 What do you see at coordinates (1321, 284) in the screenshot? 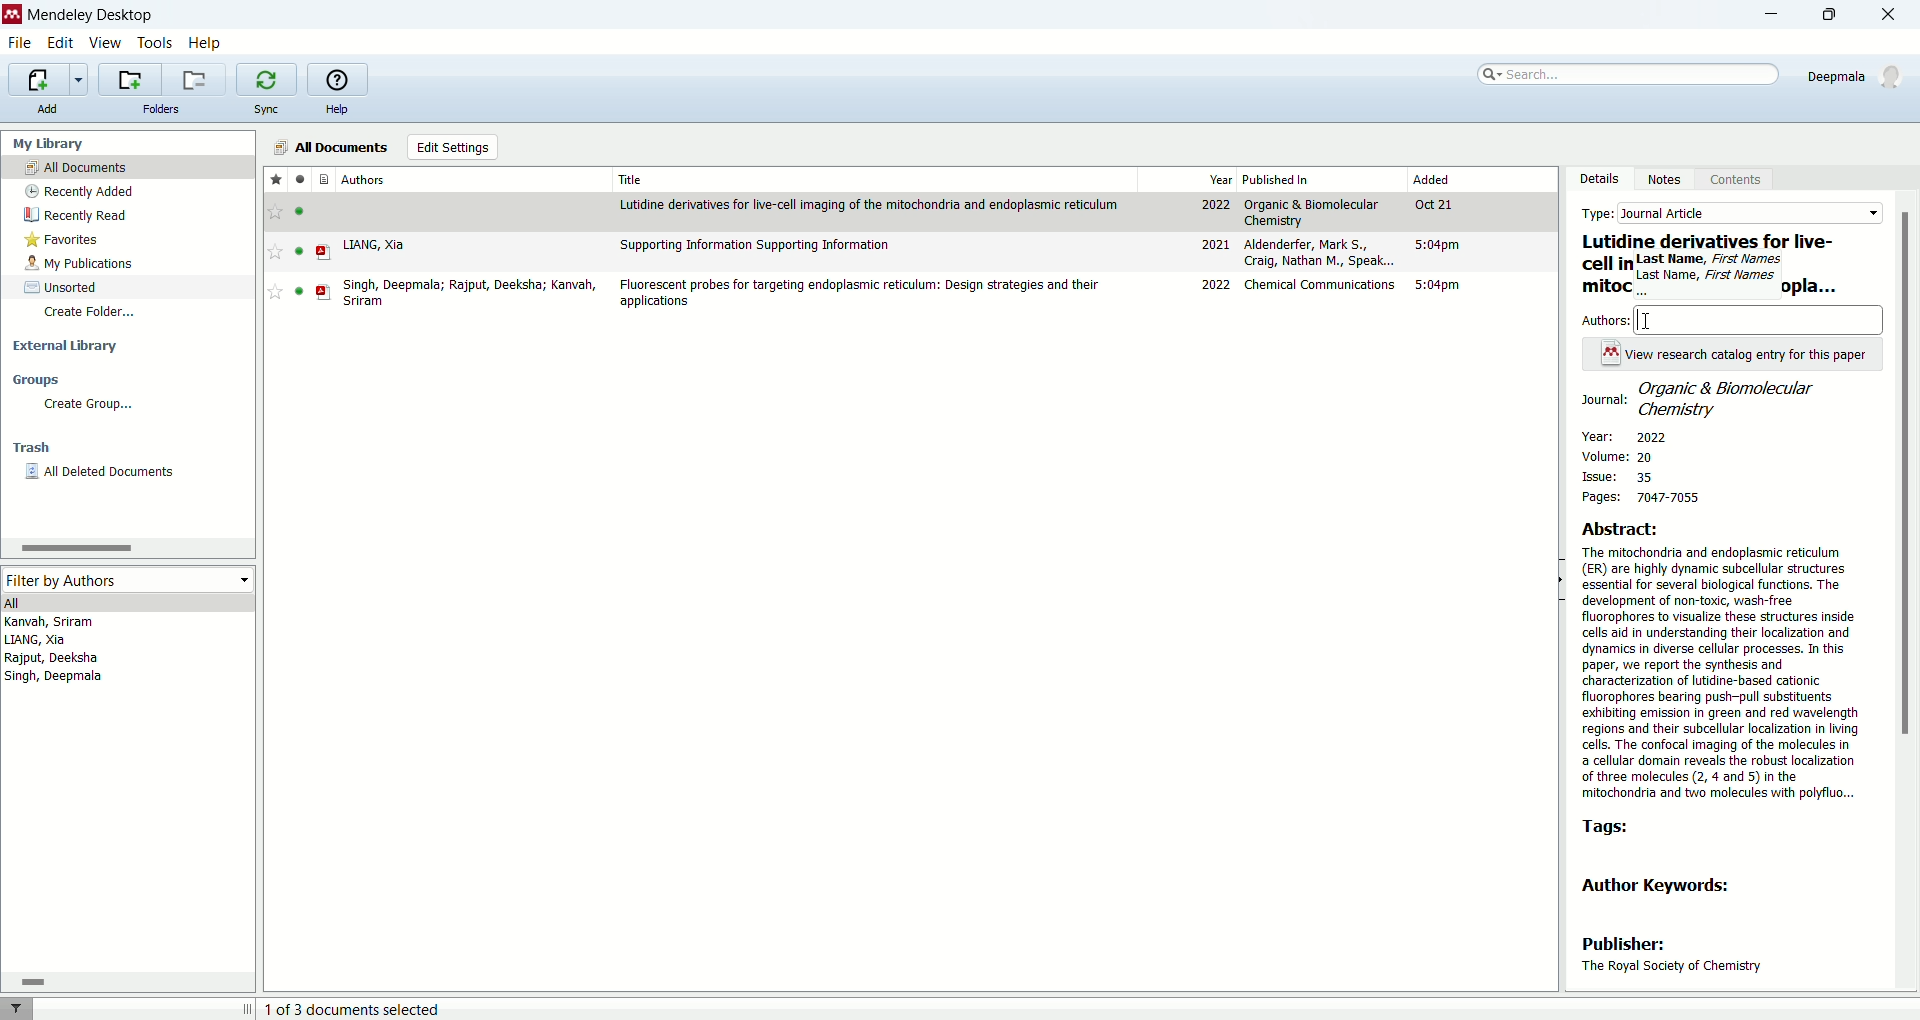
I see `Chemical Communications` at bounding box center [1321, 284].